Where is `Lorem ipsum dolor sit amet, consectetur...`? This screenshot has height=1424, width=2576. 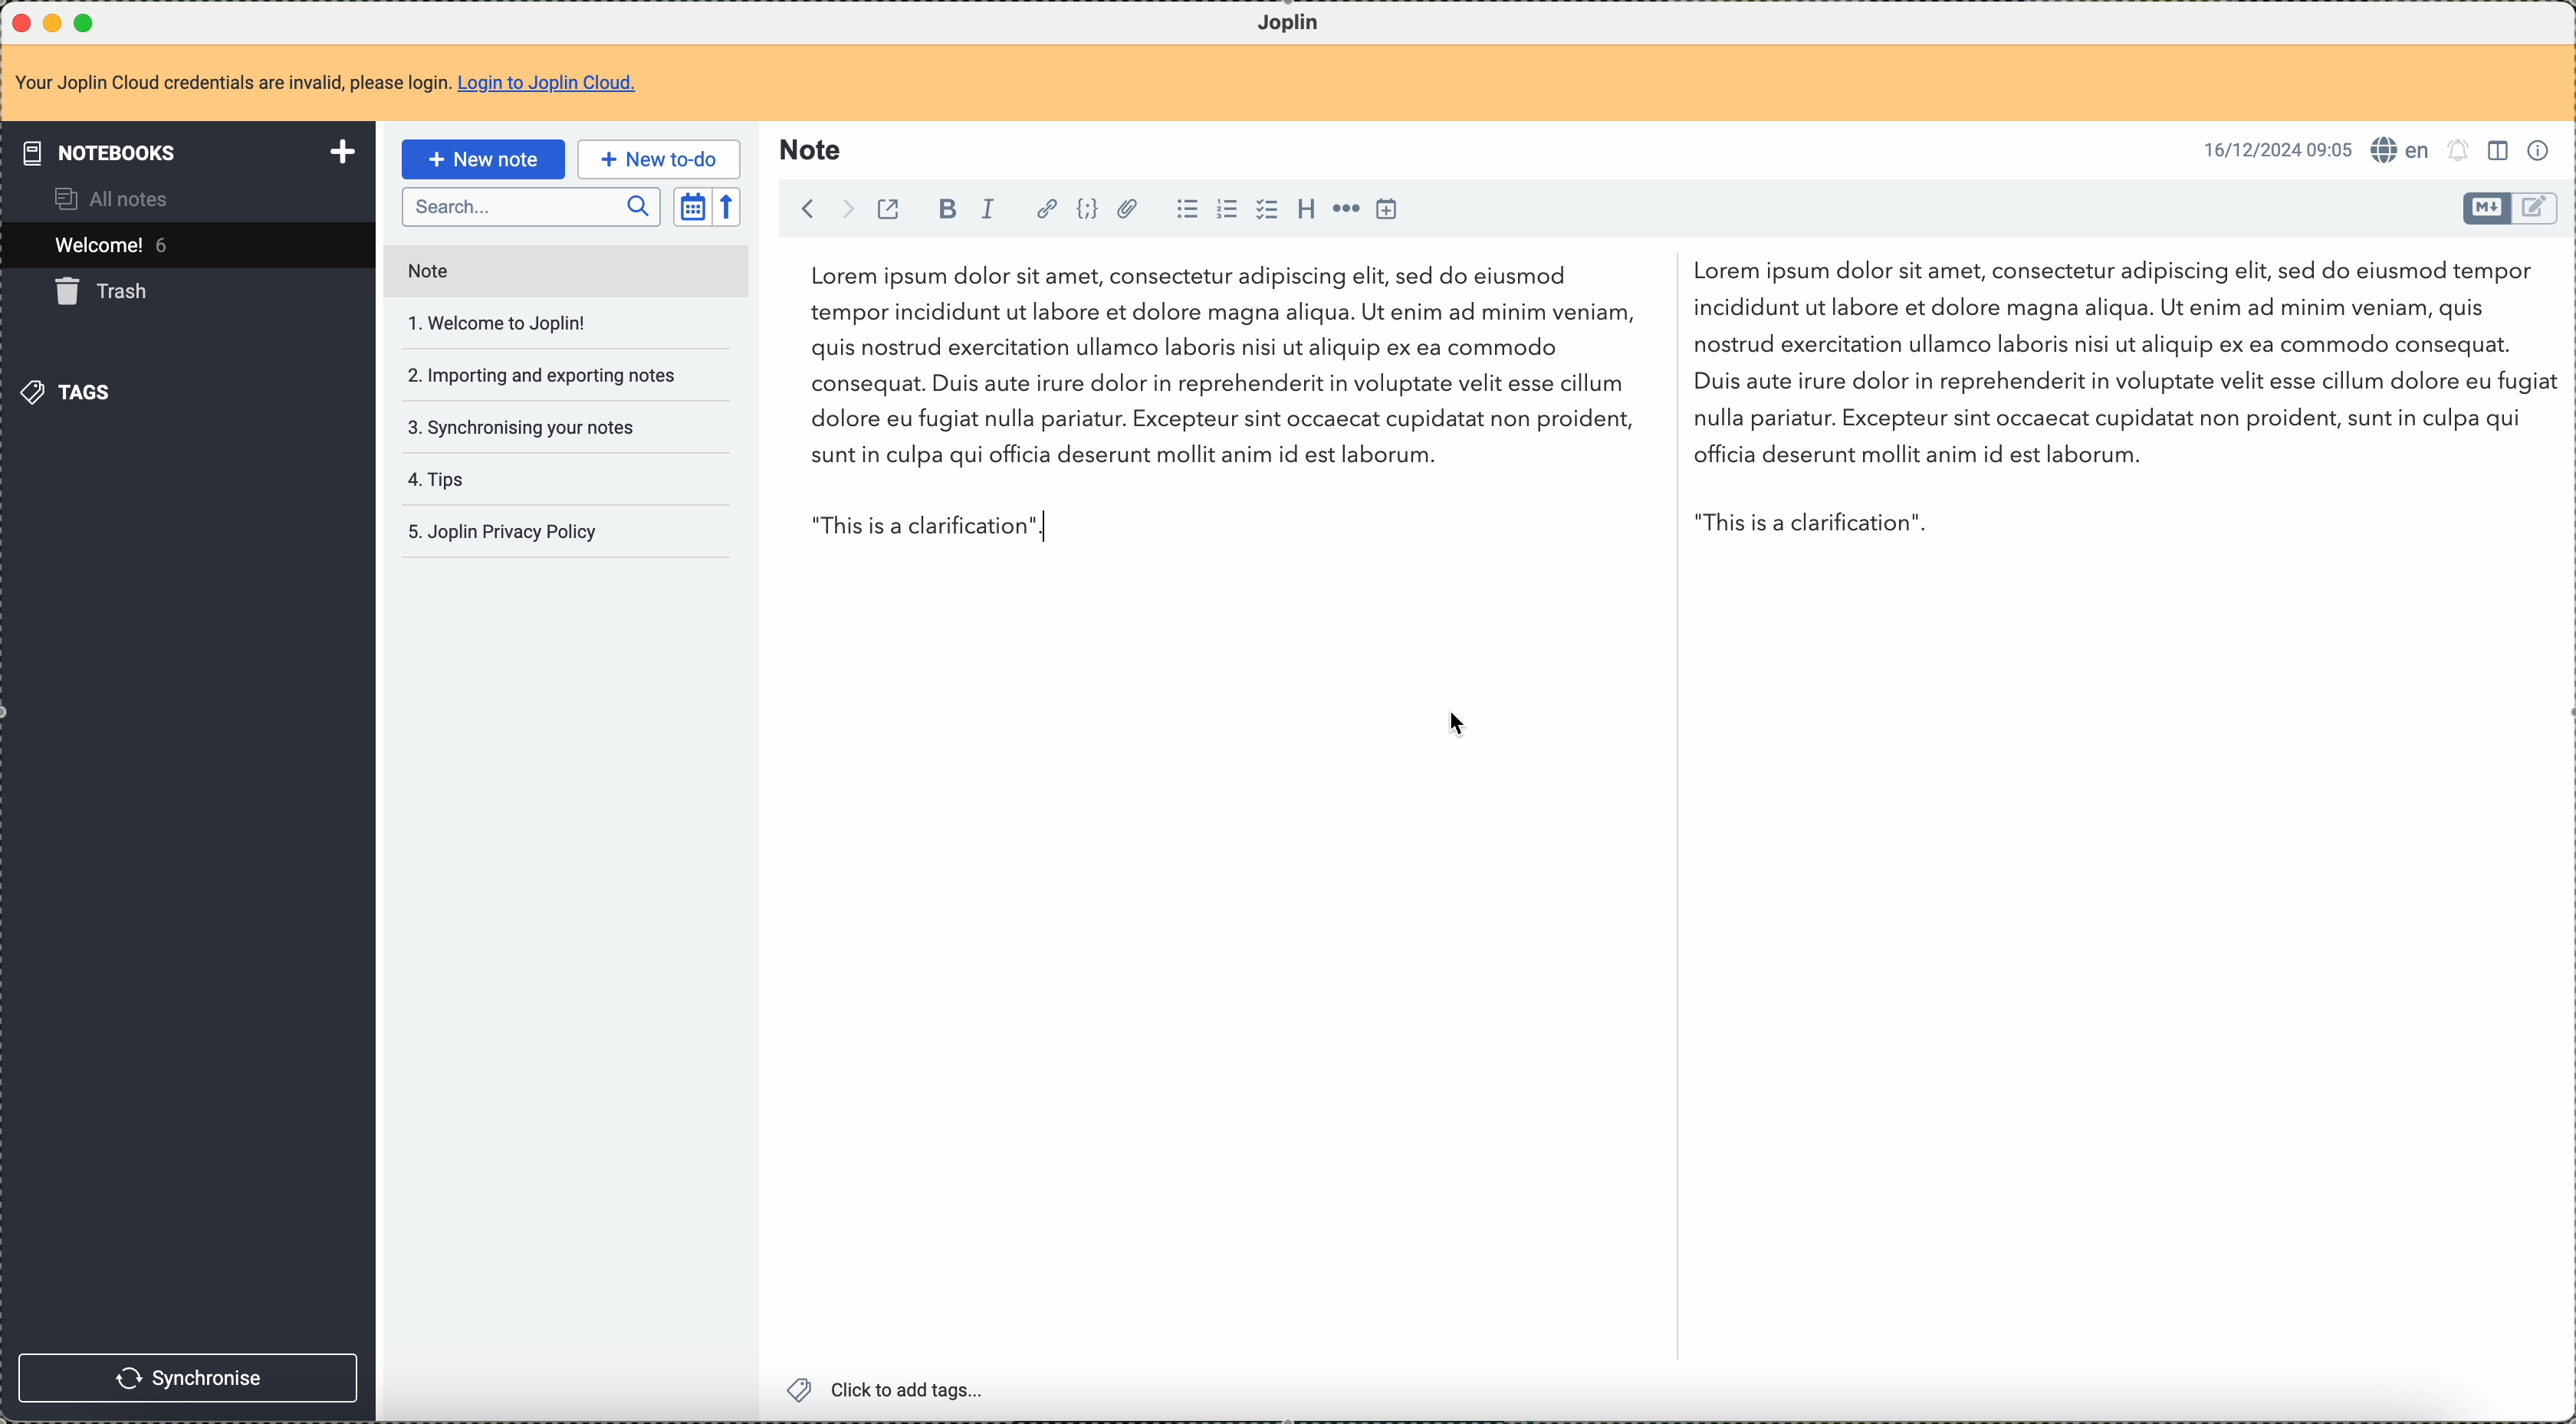
Lorem ipsum dolor sit amet, consectetur... is located at coordinates (1206, 371).